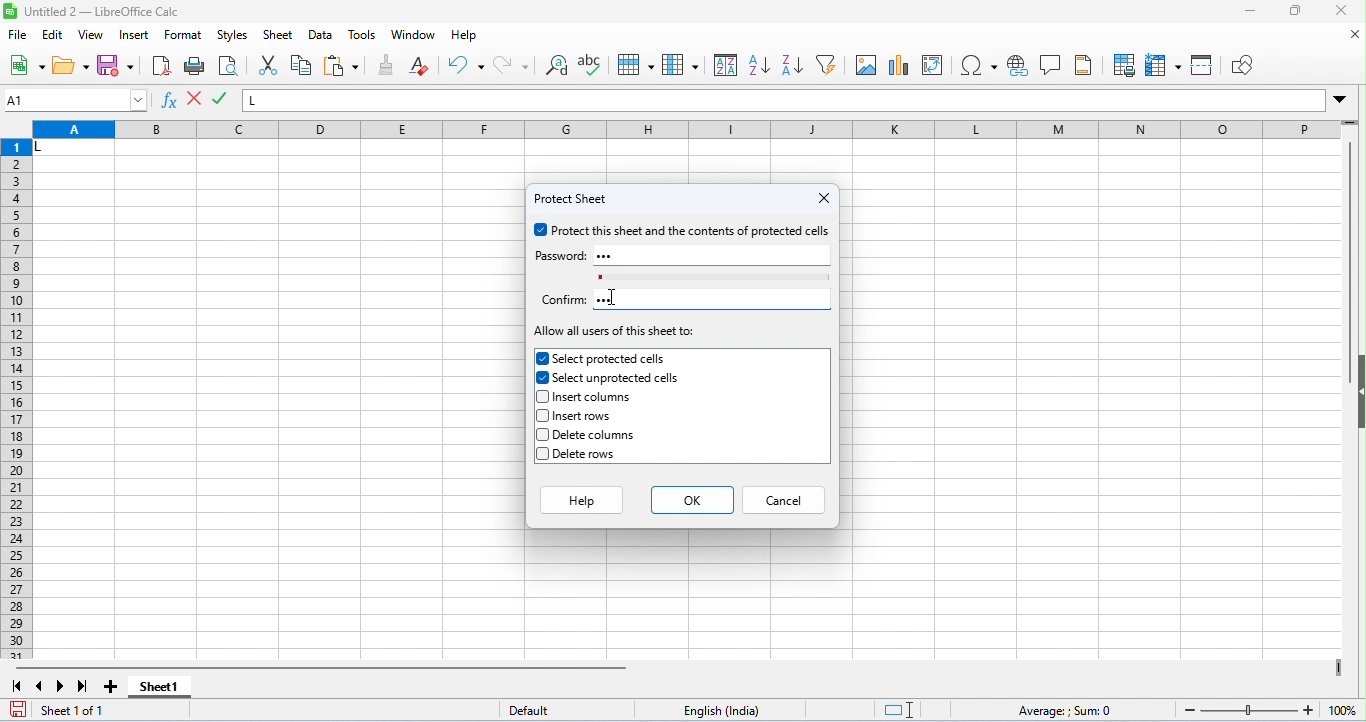 Image resolution: width=1366 pixels, height=722 pixels. I want to click on file, so click(19, 36).